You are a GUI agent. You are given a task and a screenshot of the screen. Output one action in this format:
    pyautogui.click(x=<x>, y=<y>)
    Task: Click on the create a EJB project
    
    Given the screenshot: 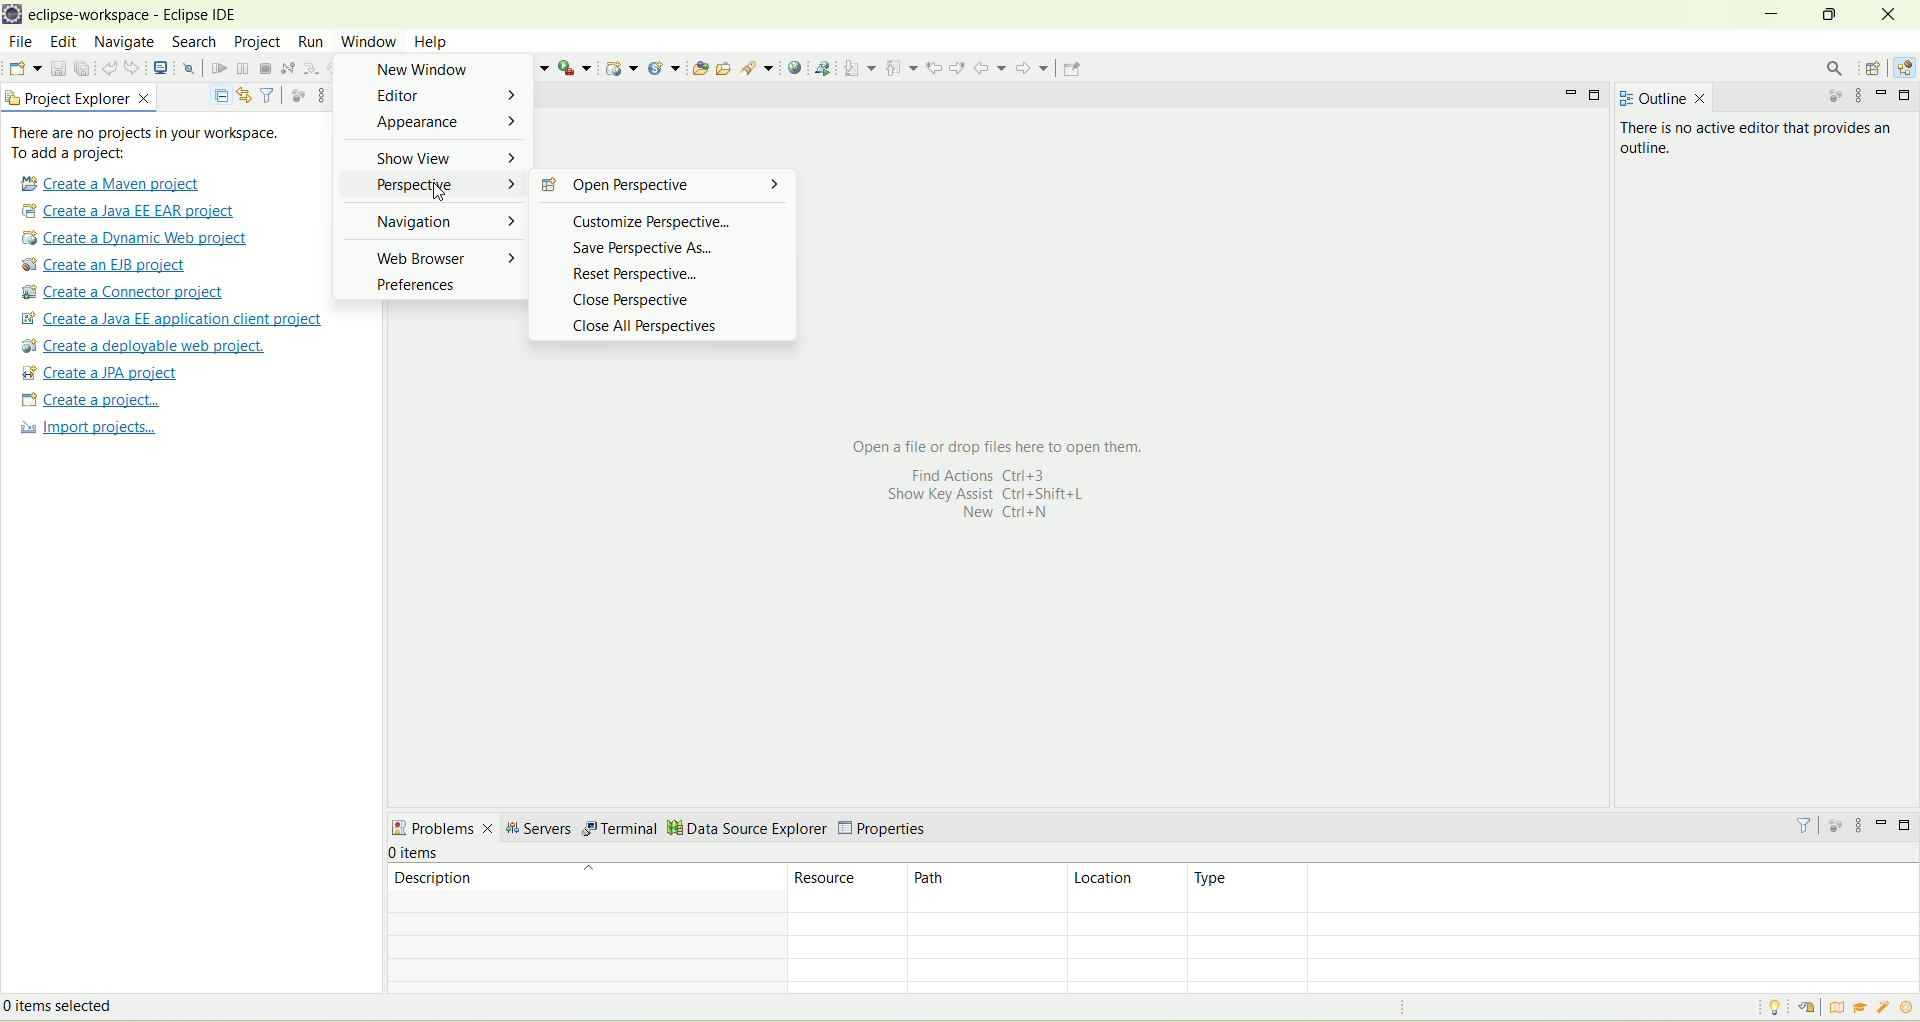 What is the action you would take?
    pyautogui.click(x=109, y=266)
    